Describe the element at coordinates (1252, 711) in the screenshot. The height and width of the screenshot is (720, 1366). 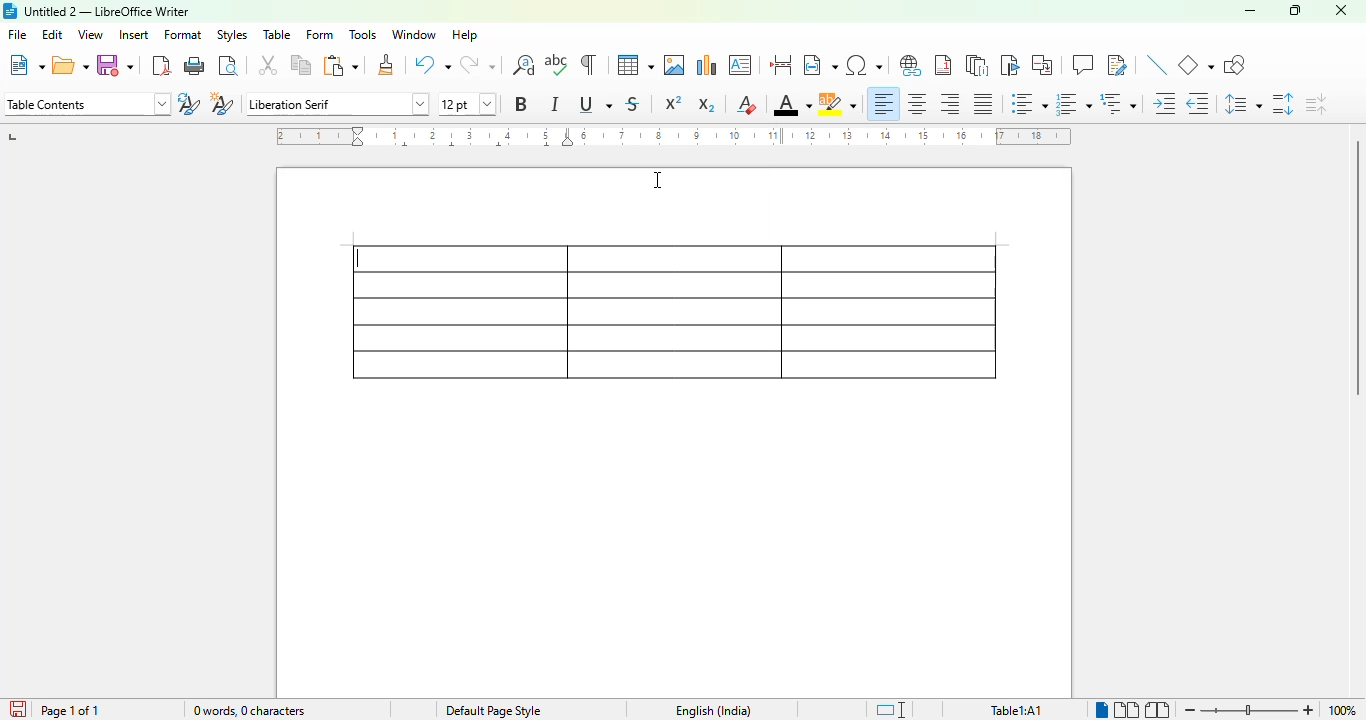
I see `zoom slider` at that location.